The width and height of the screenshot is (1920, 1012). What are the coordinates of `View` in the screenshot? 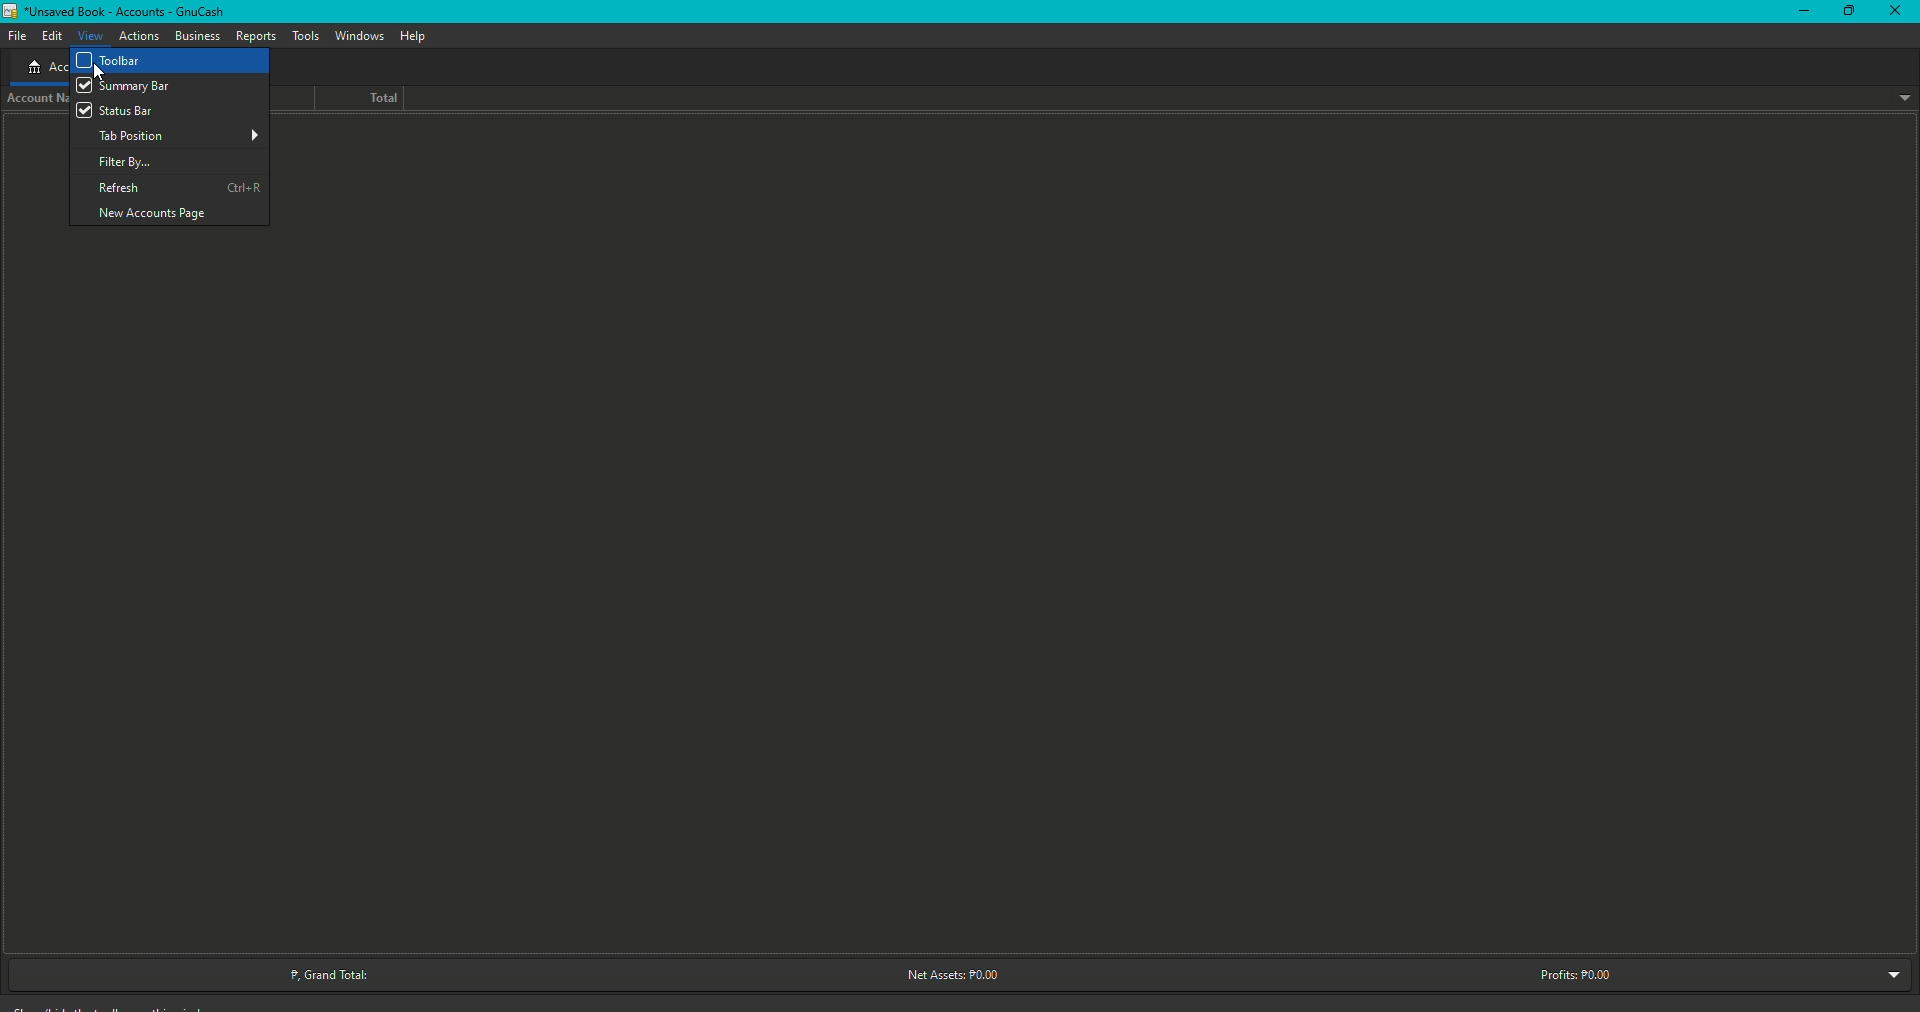 It's located at (93, 36).